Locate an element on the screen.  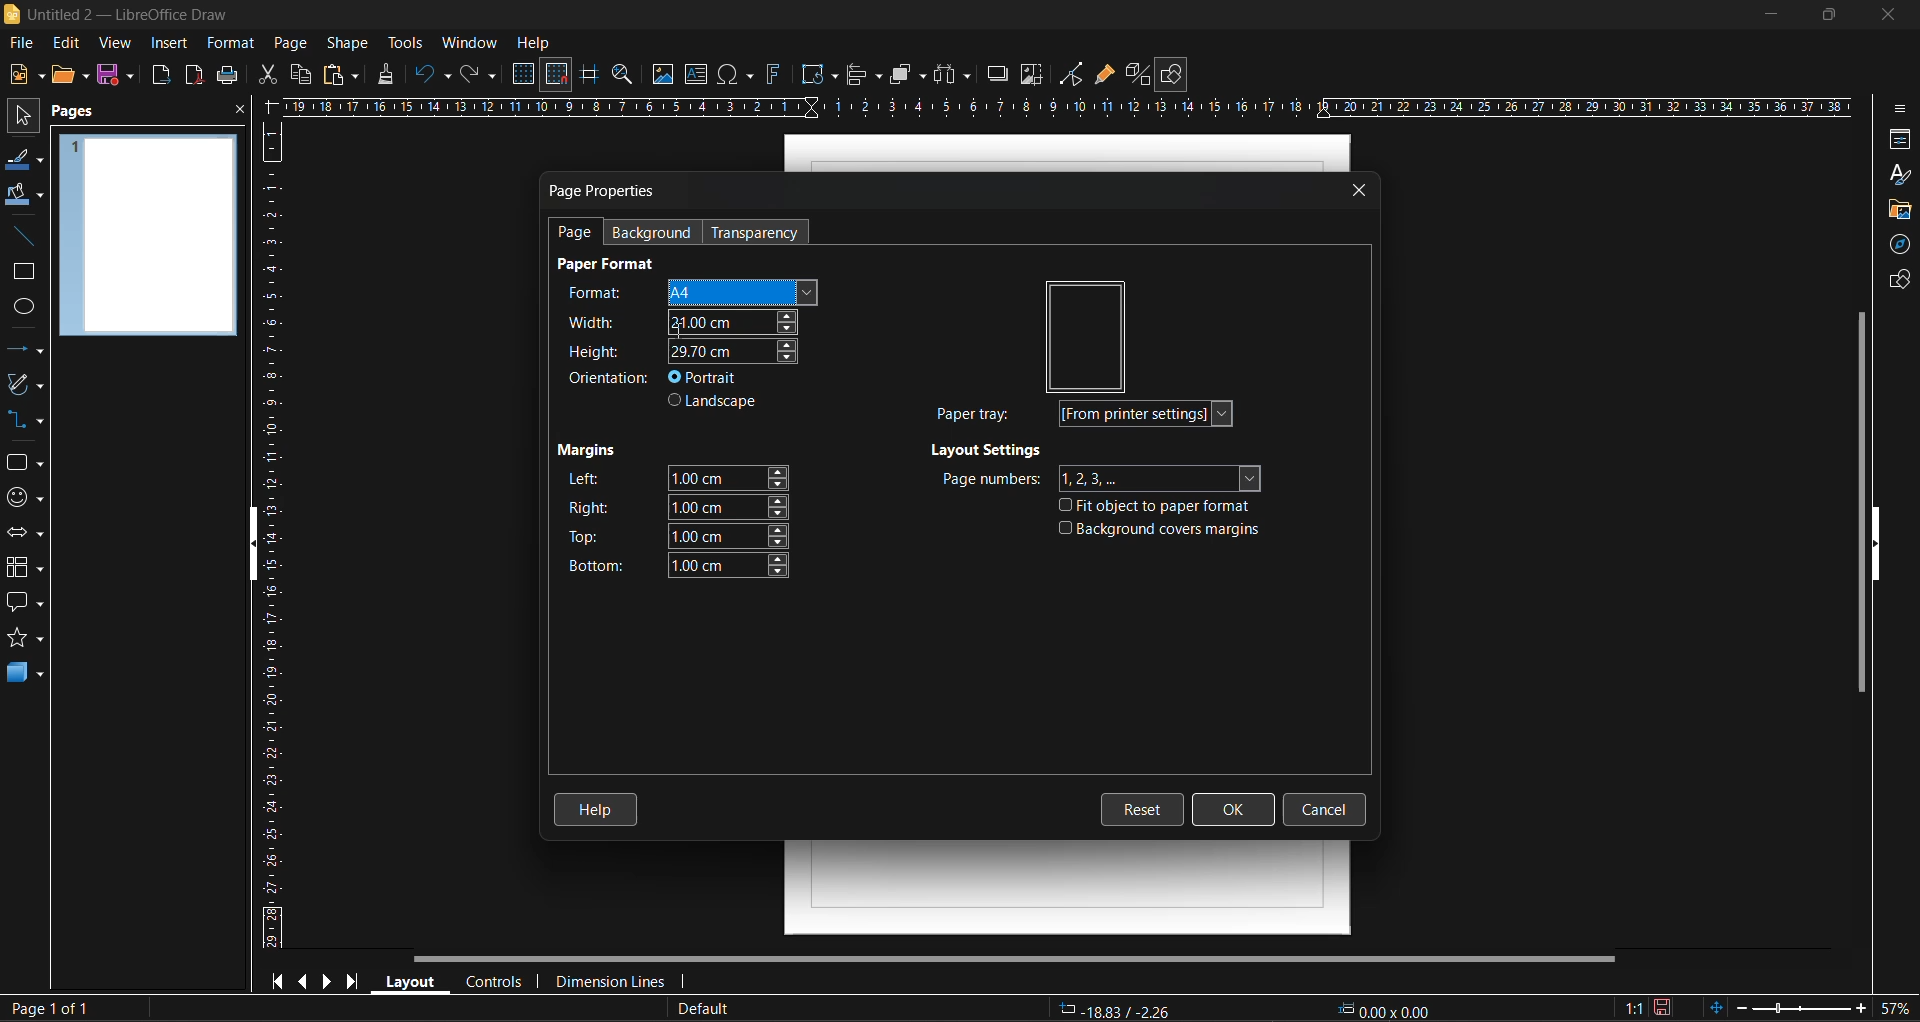
shape is located at coordinates (347, 42).